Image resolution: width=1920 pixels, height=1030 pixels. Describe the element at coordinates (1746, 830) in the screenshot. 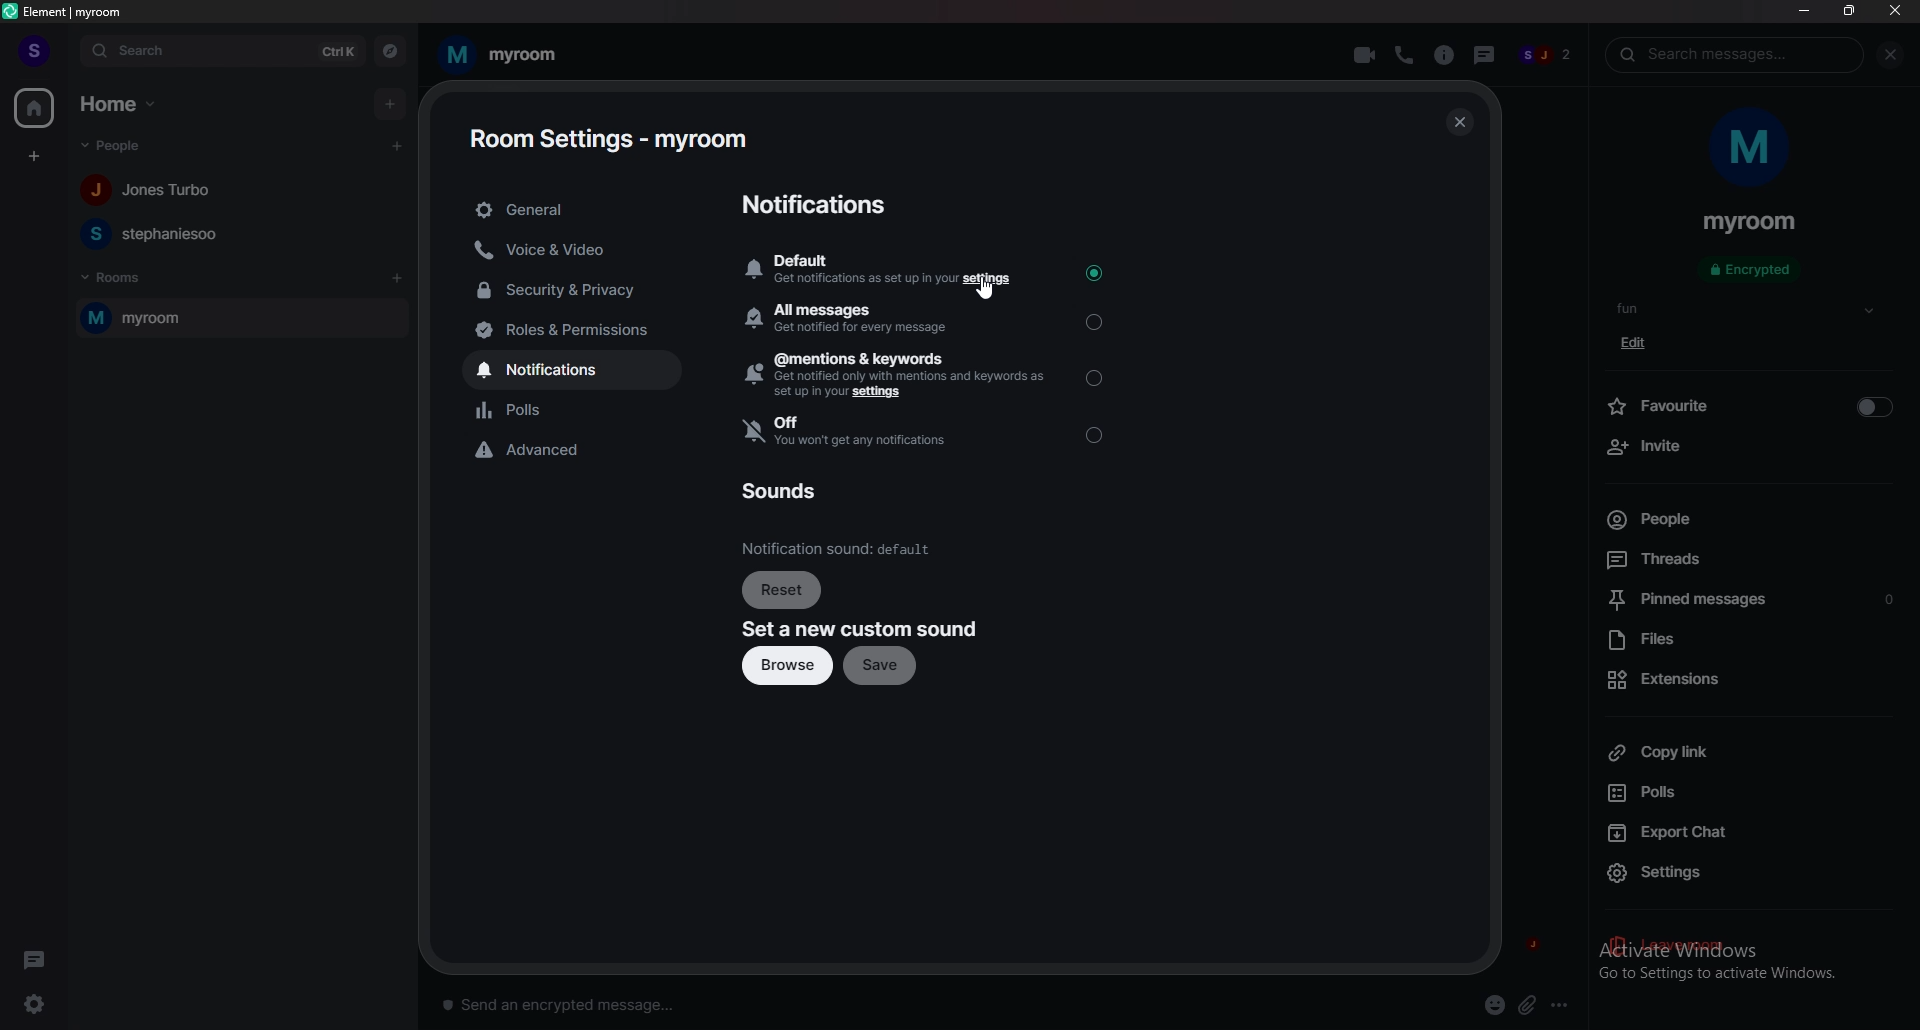

I see `export chat` at that location.